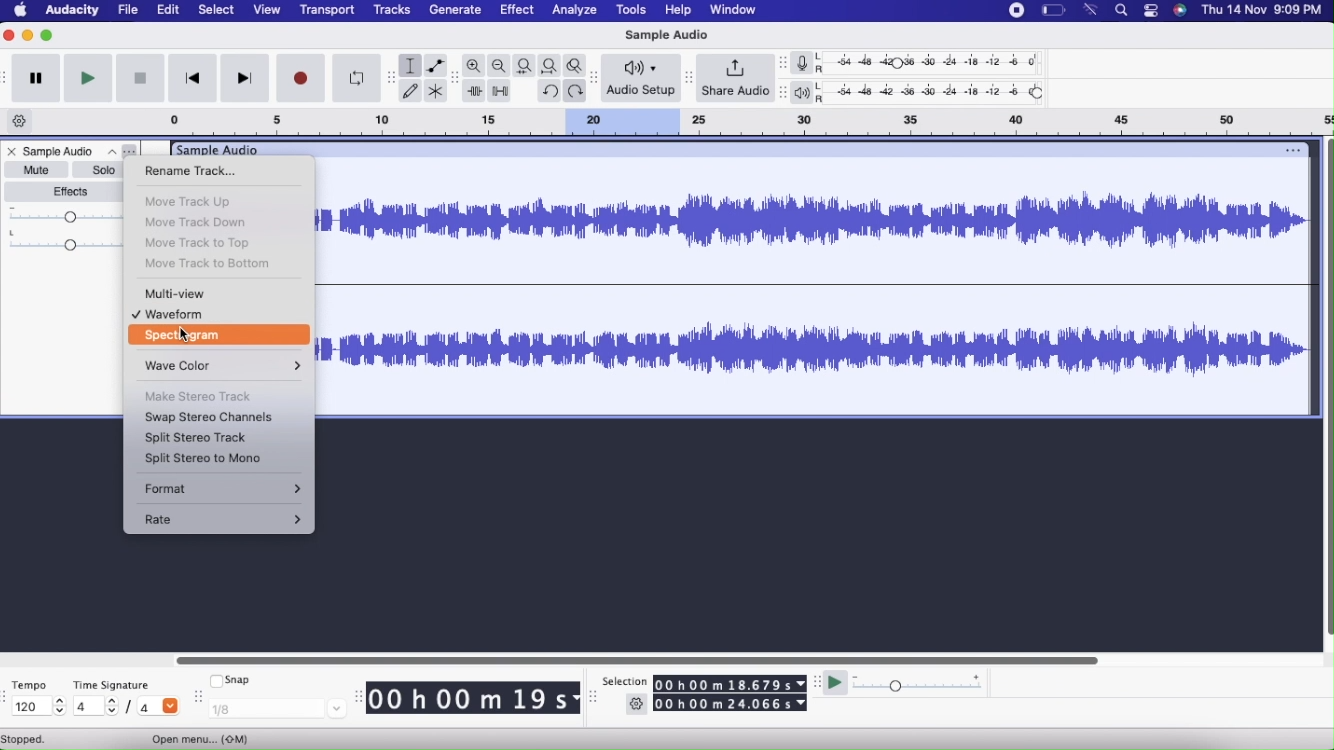  I want to click on Move Track Up, so click(196, 200).